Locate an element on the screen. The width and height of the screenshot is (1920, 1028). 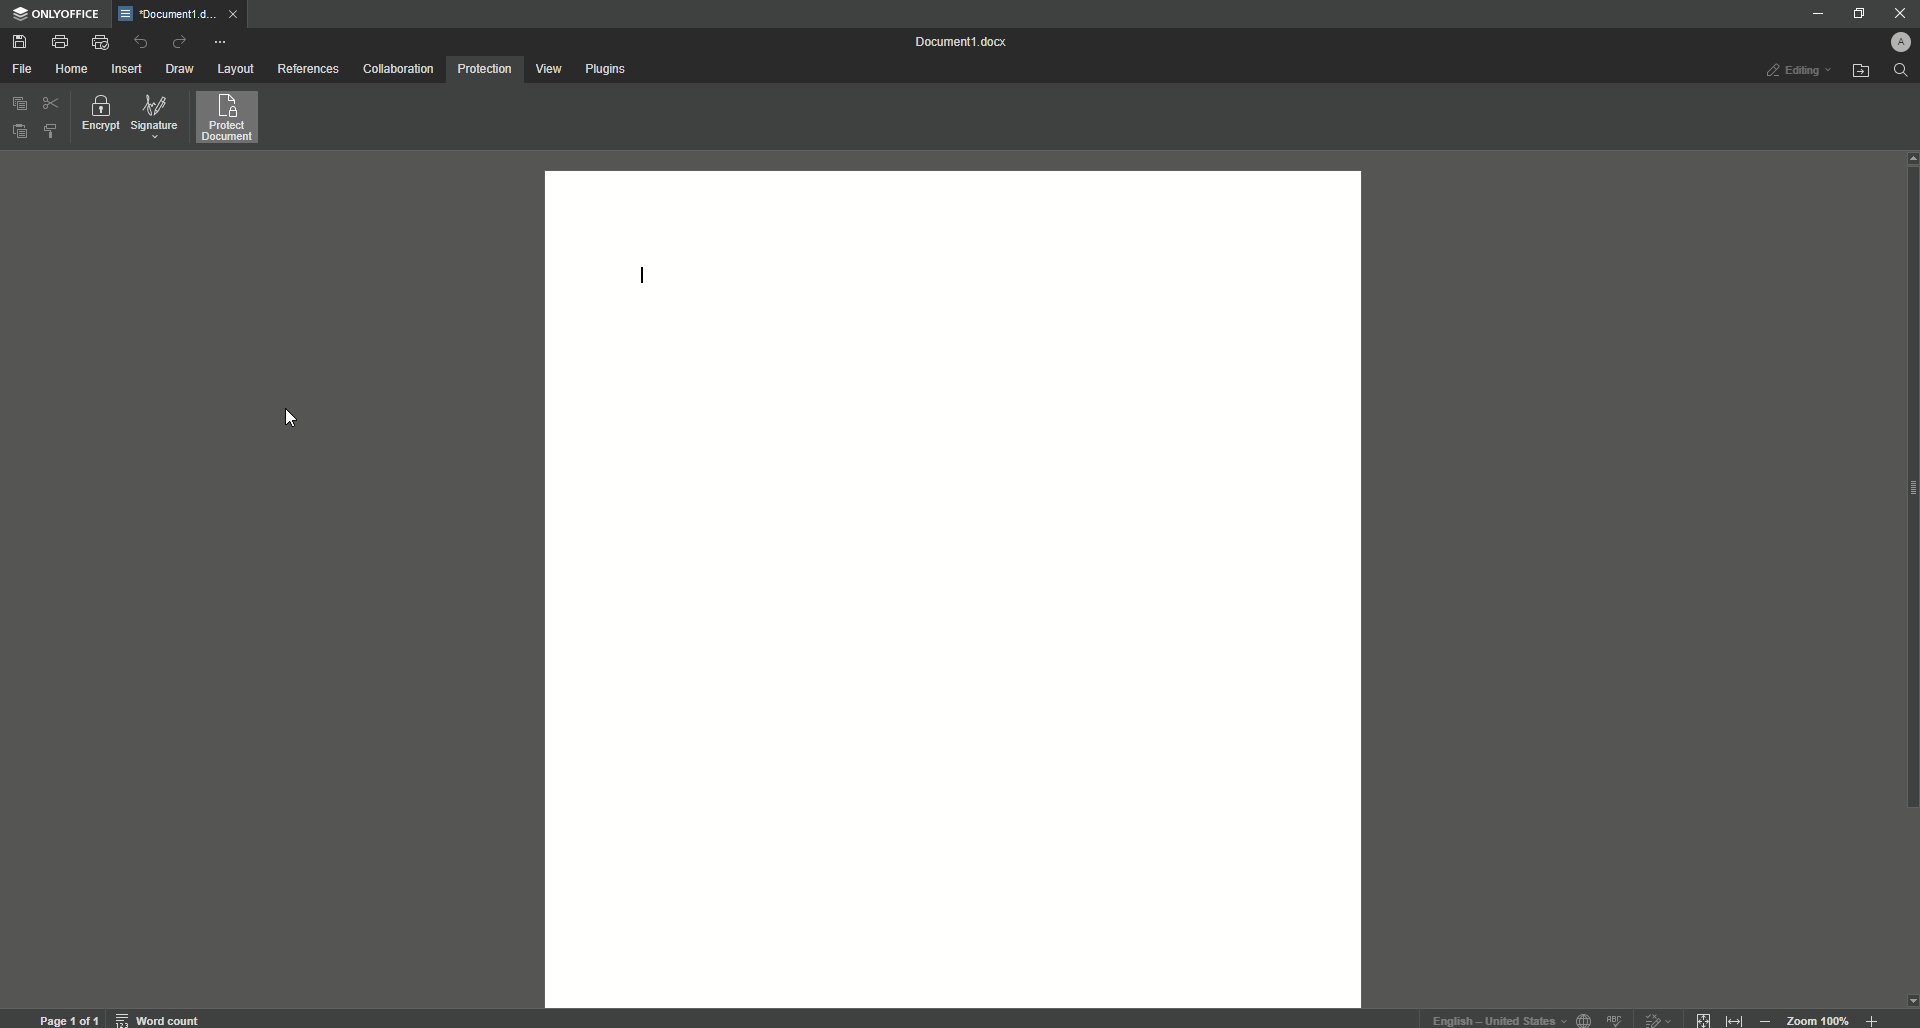
Cut is located at coordinates (49, 103).